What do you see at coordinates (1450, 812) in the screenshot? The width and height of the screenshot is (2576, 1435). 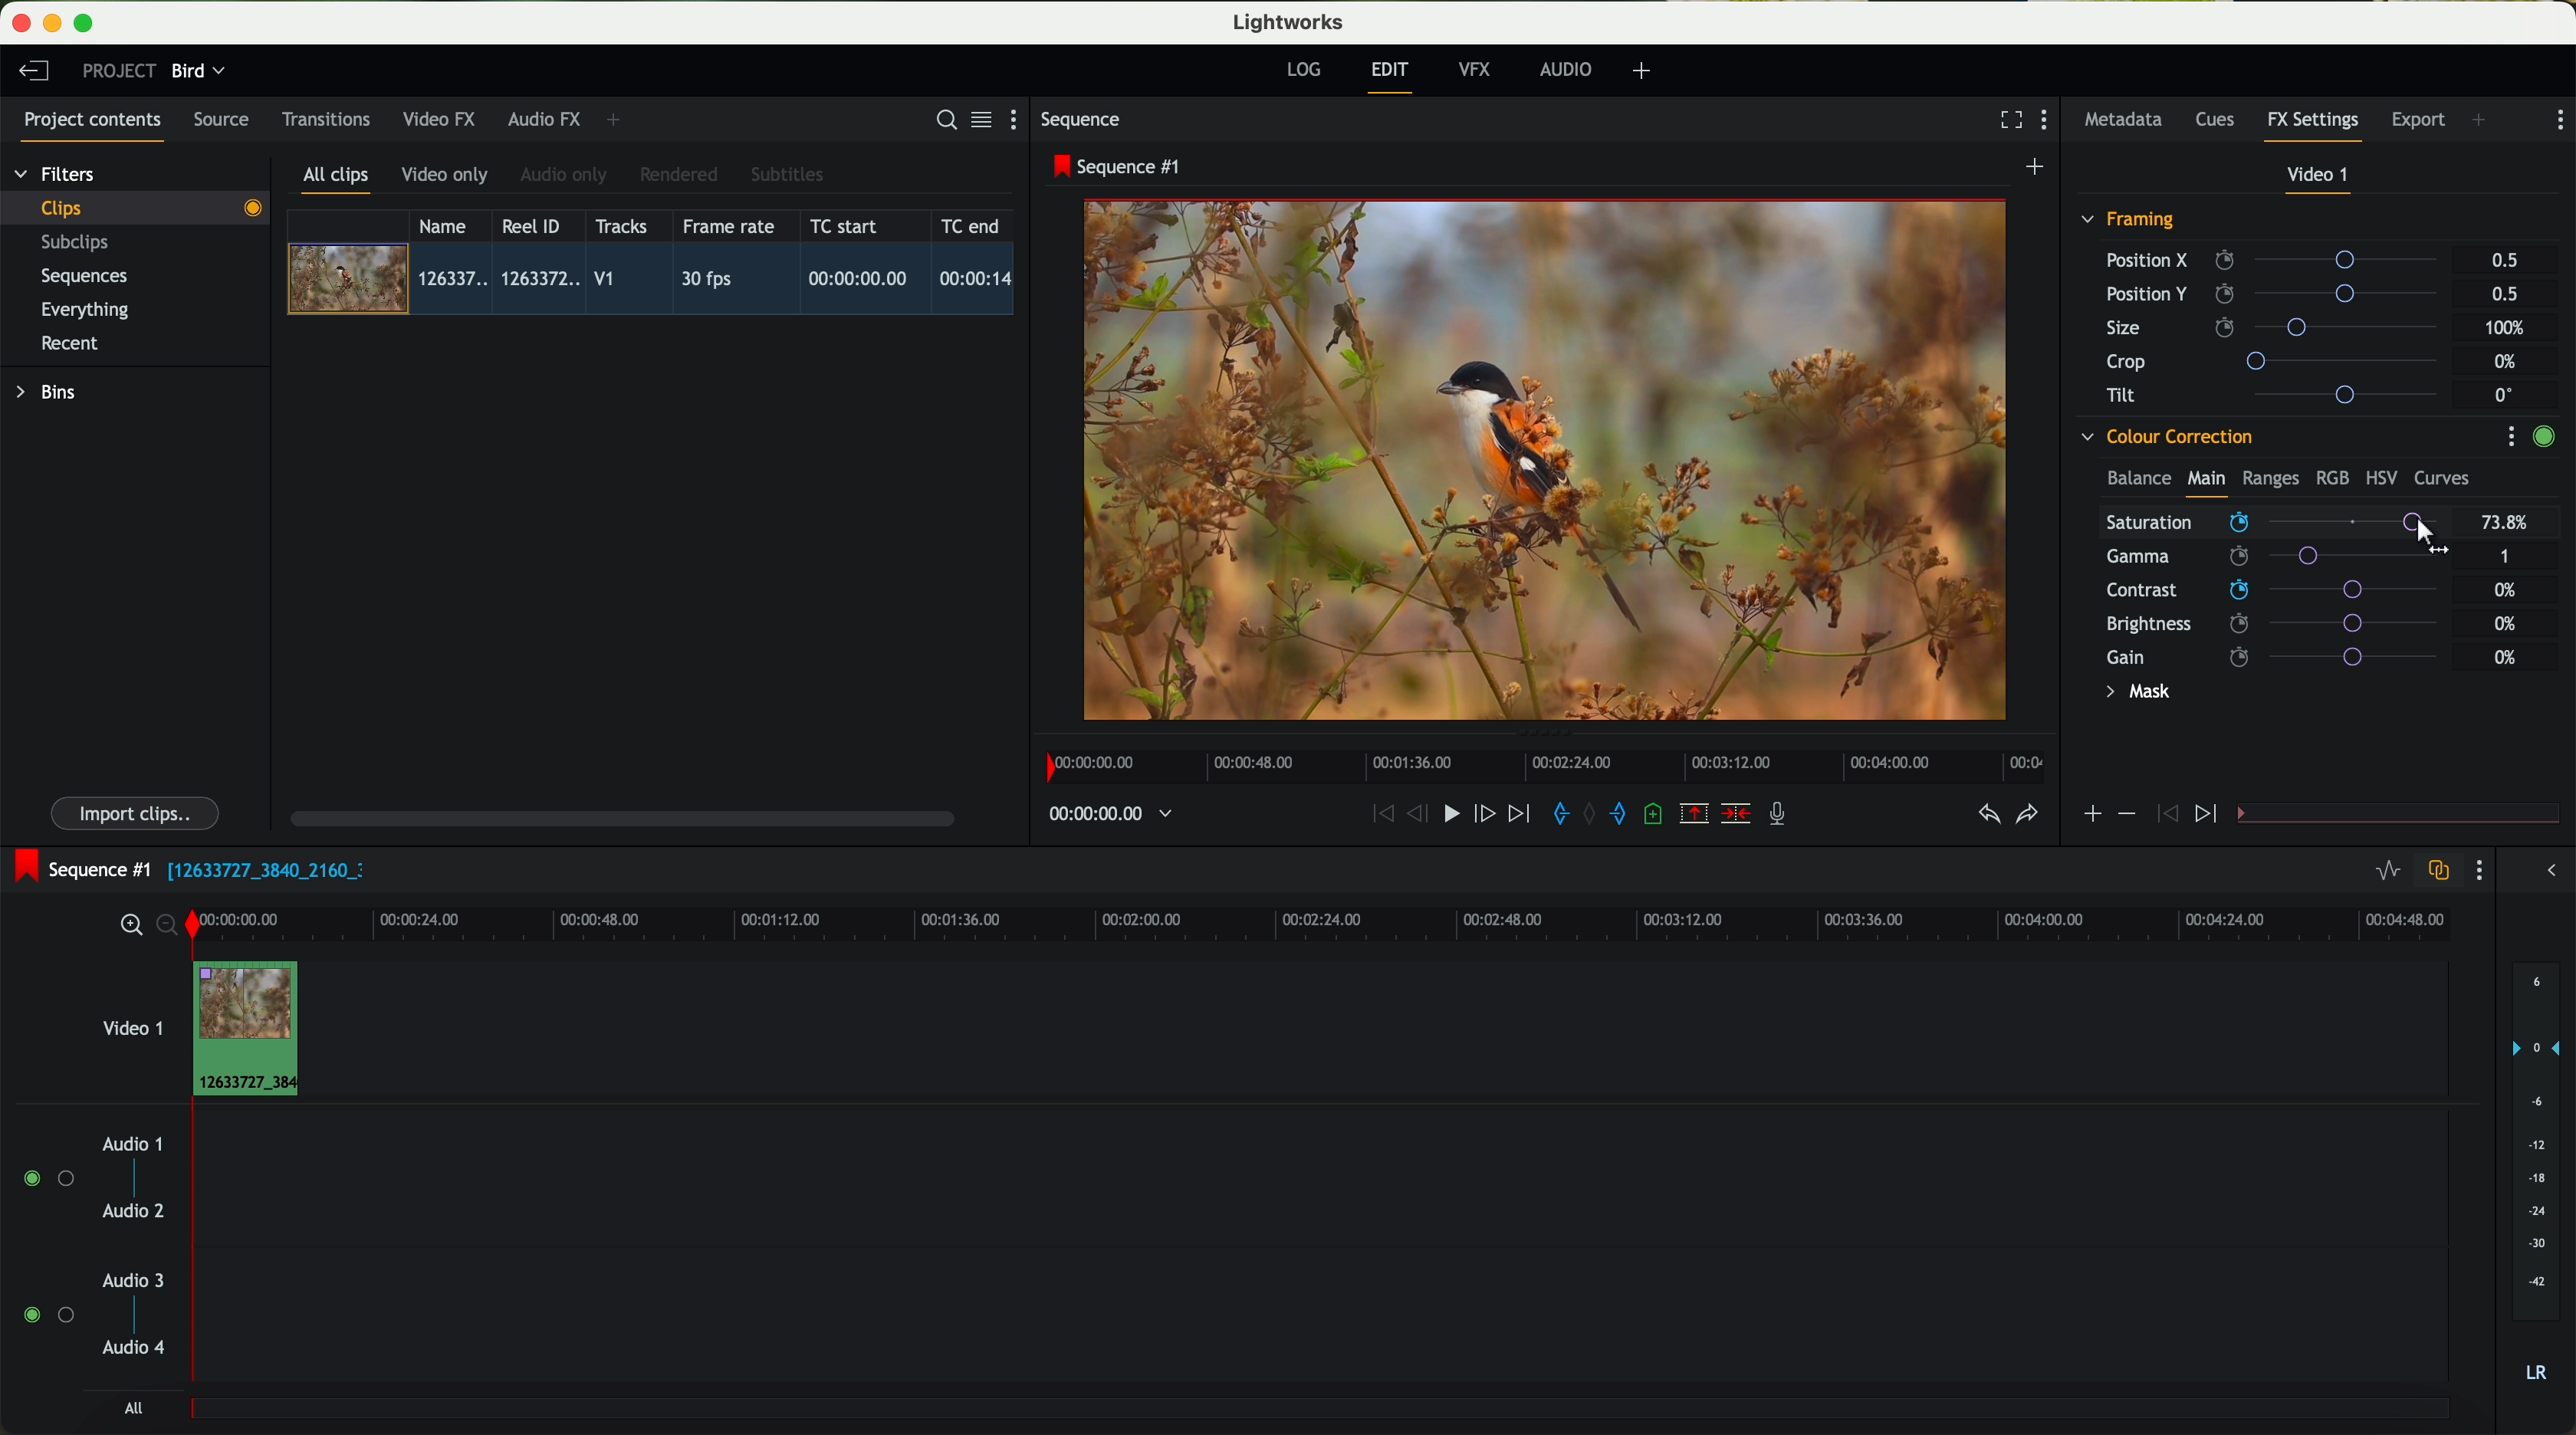 I see `play` at bounding box center [1450, 812].